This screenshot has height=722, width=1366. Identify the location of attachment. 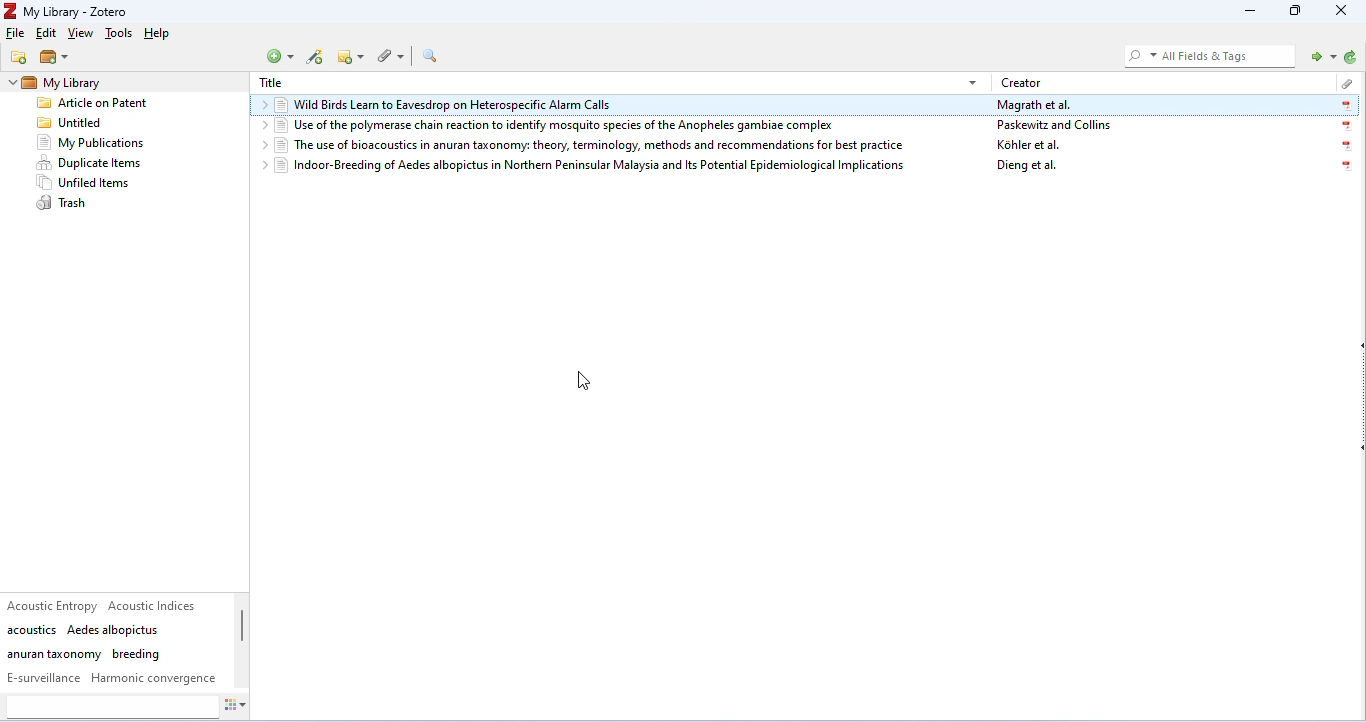
(389, 56).